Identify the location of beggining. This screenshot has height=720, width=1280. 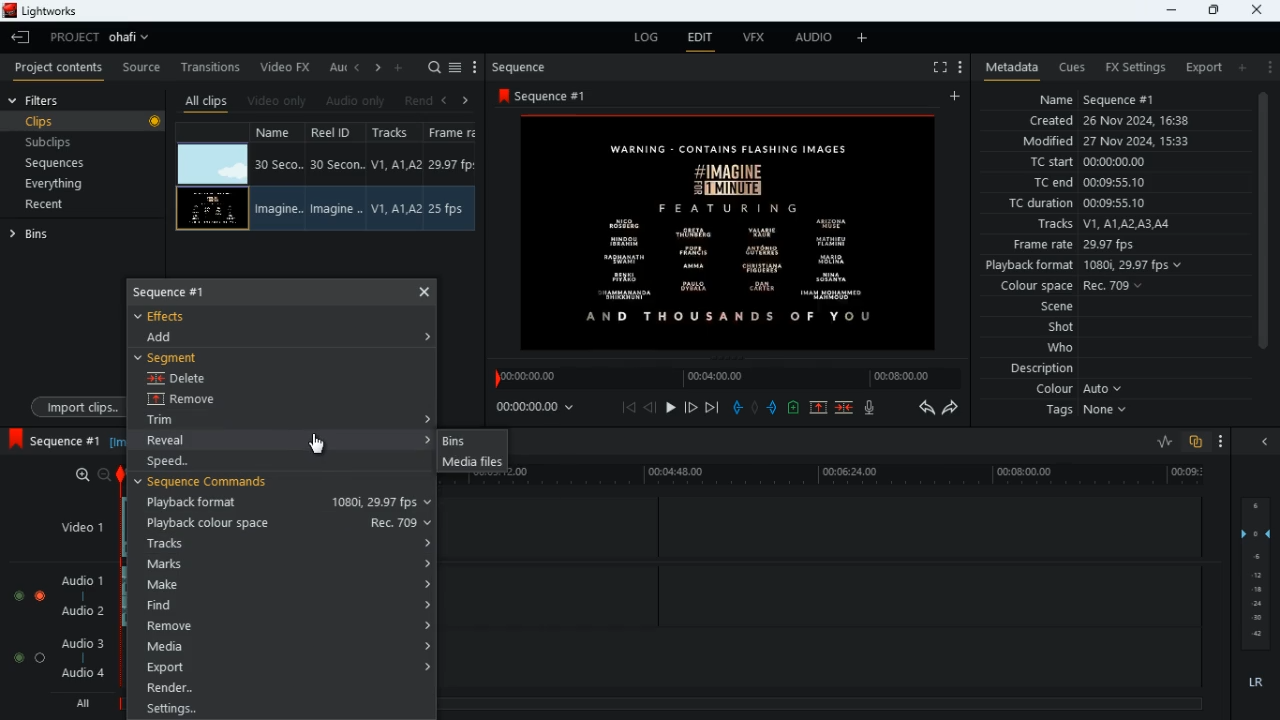
(628, 407).